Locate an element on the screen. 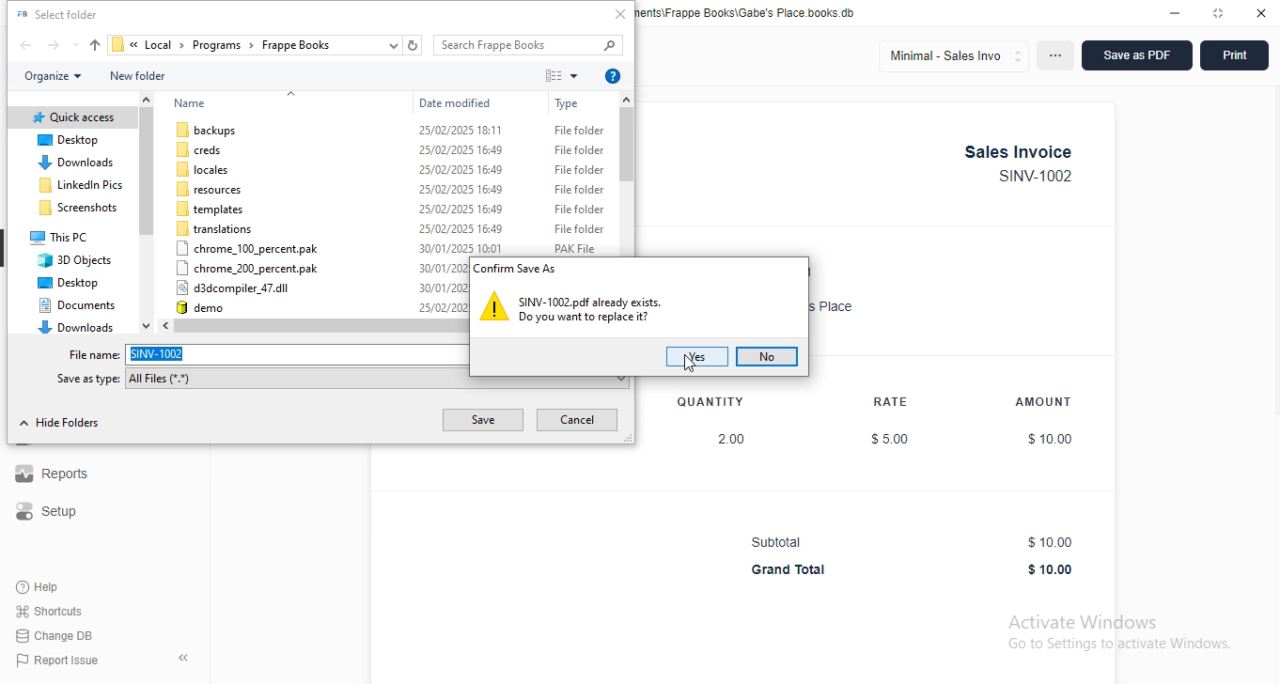 The height and width of the screenshot is (684, 1280). scroll up is located at coordinates (145, 100).